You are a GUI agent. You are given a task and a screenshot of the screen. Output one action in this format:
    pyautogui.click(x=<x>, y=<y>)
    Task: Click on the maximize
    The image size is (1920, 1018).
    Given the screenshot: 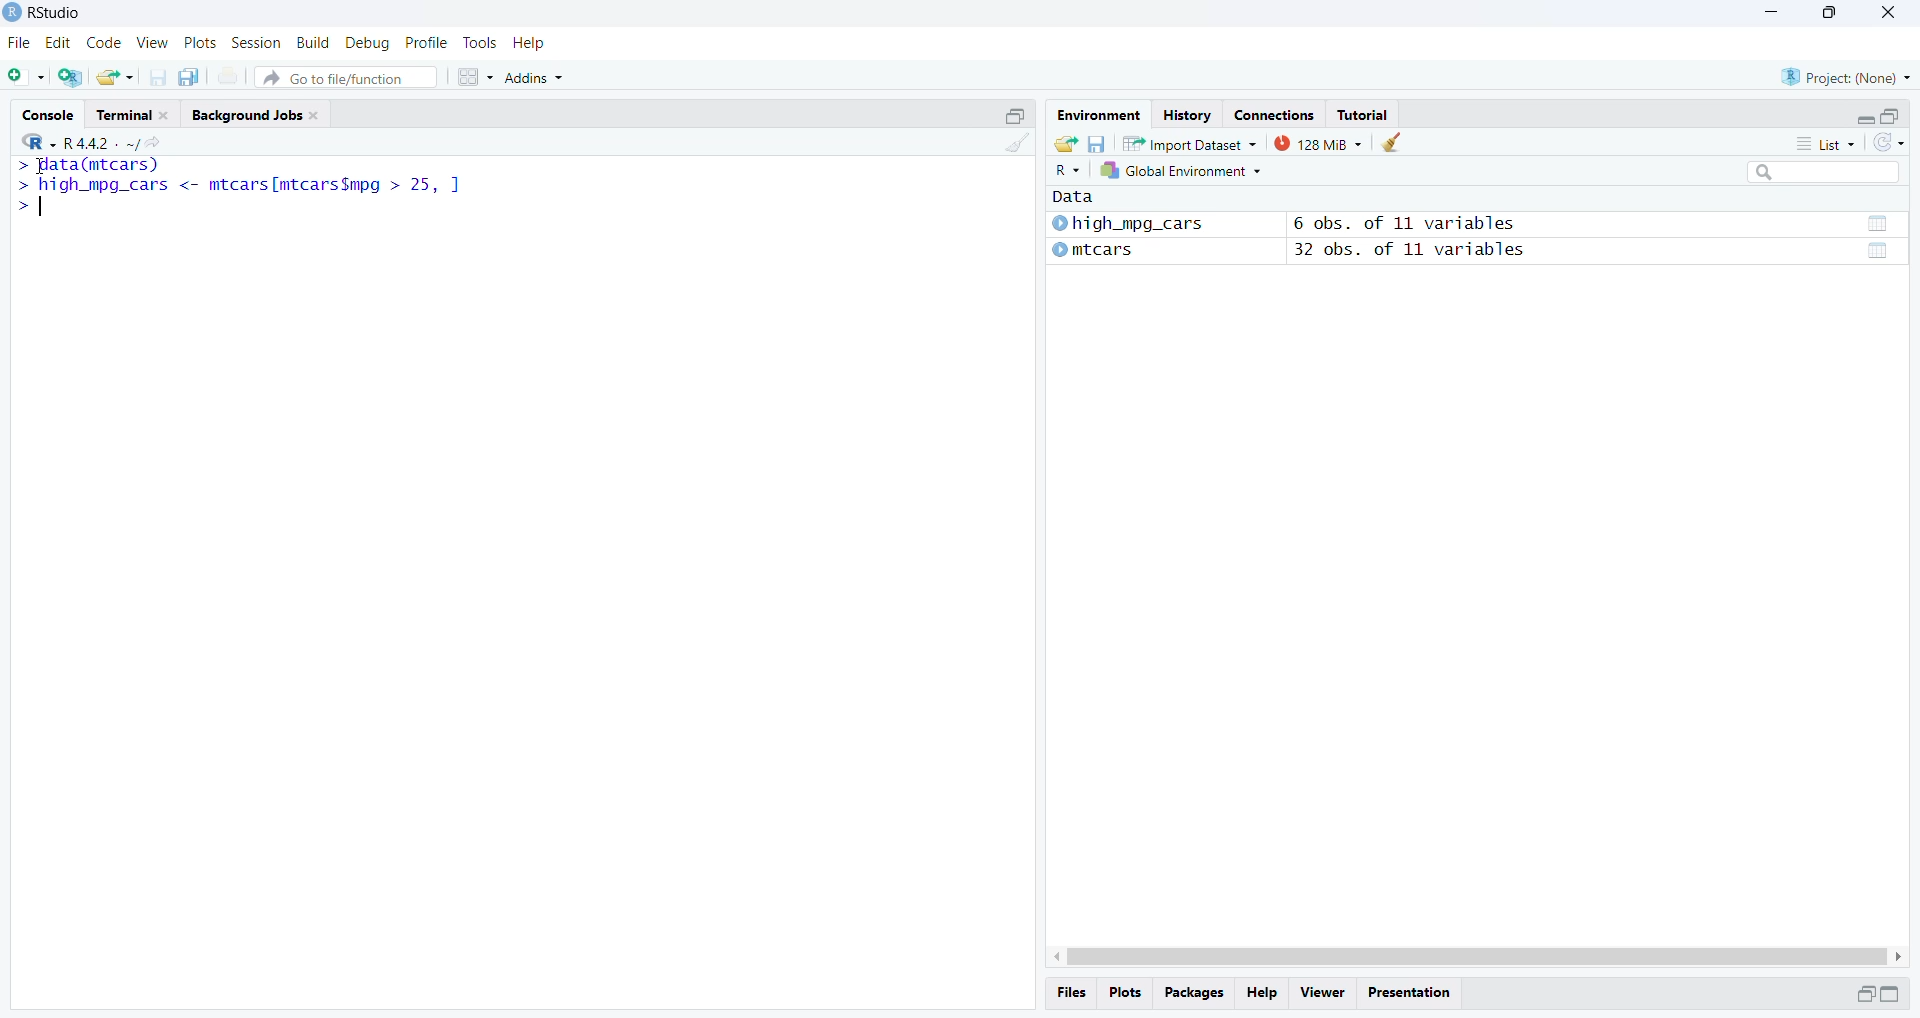 What is the action you would take?
    pyautogui.click(x=1891, y=117)
    